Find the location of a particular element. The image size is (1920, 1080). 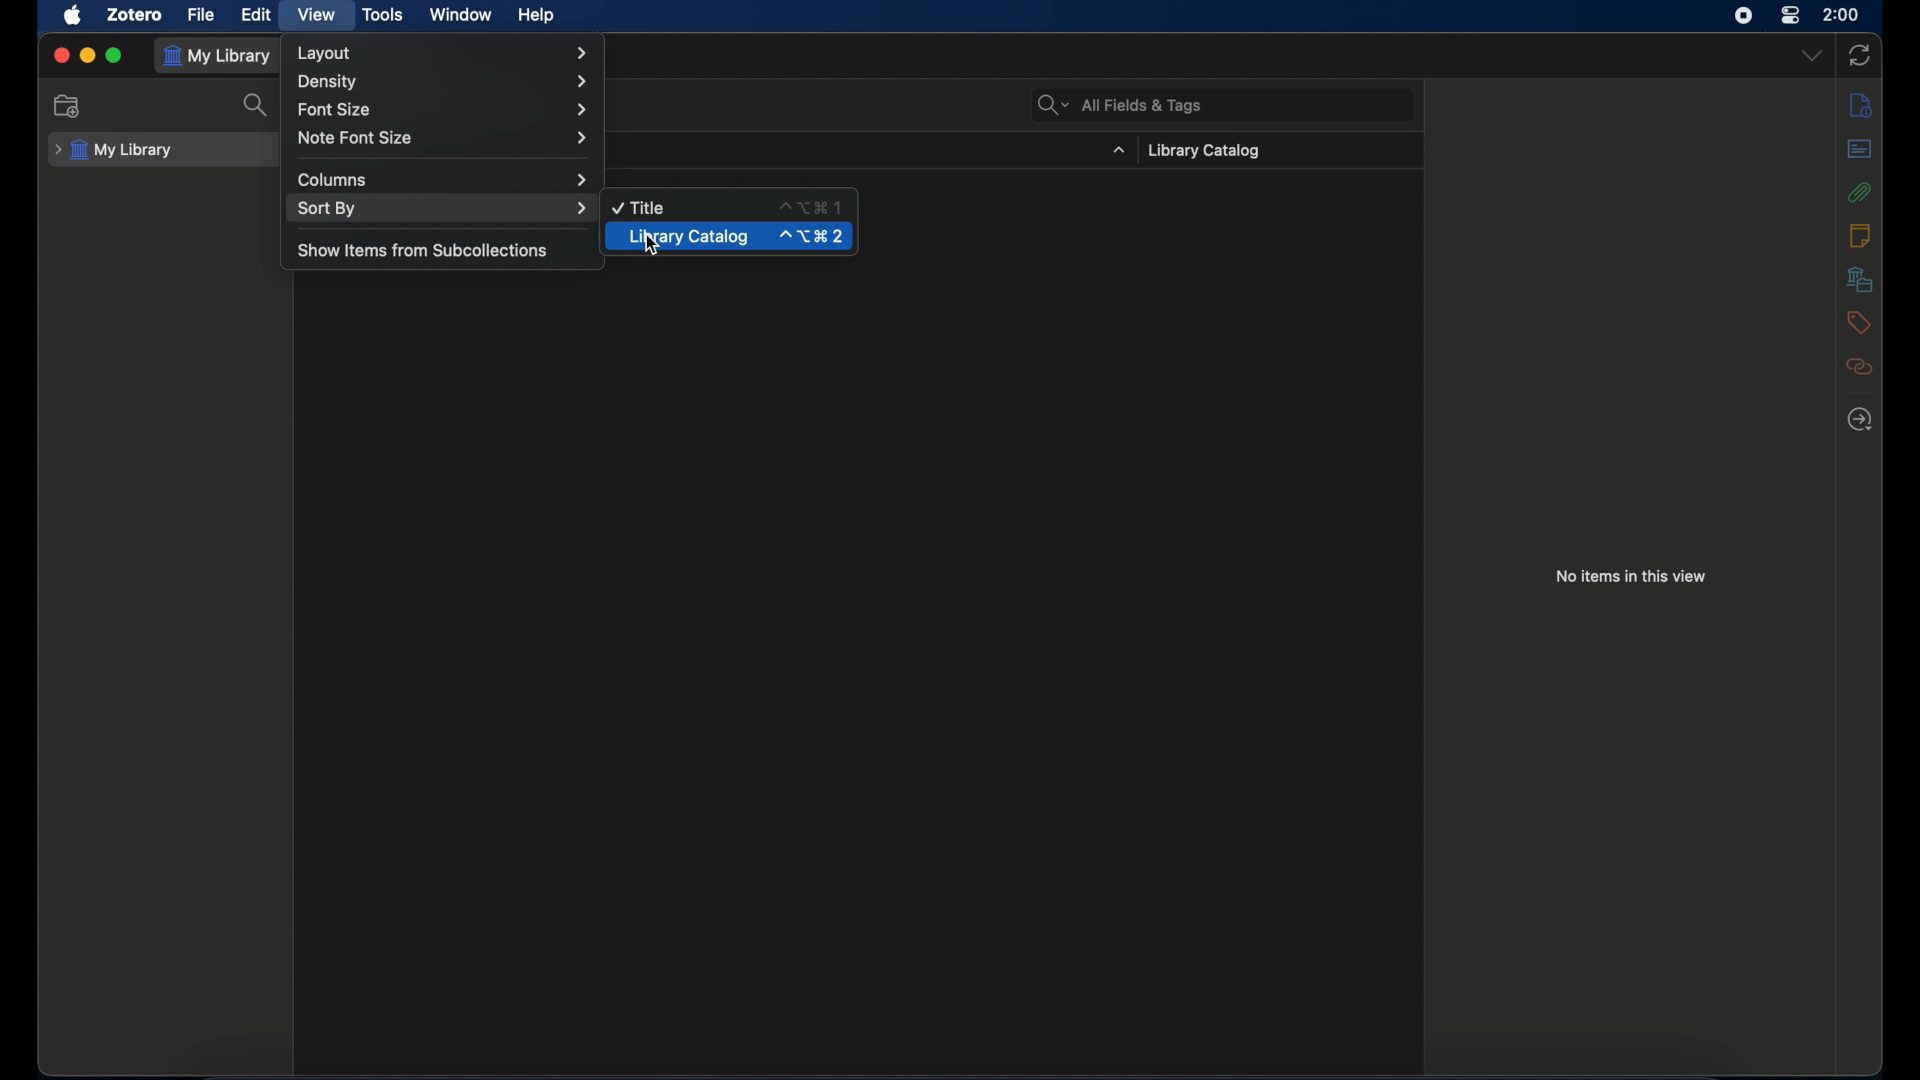

close is located at coordinates (62, 54).